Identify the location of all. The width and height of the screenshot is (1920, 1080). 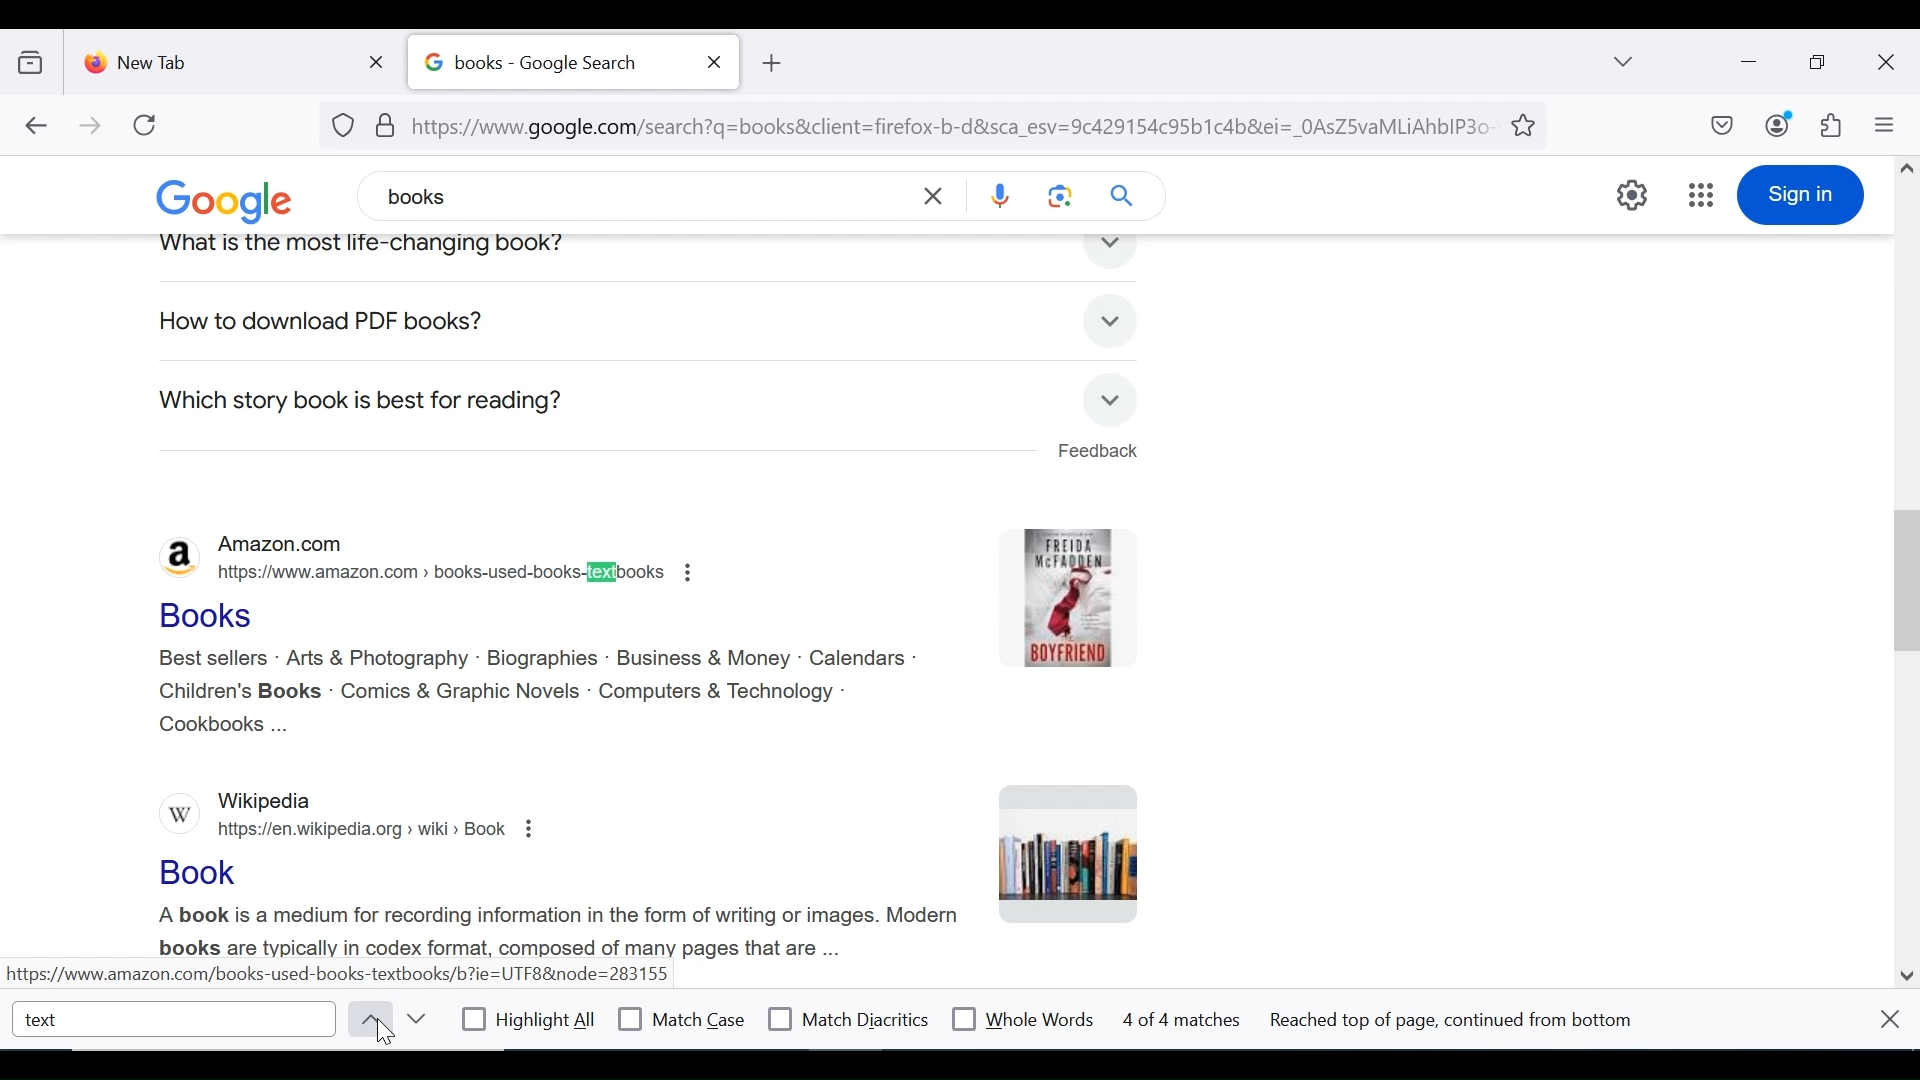
(173, 324).